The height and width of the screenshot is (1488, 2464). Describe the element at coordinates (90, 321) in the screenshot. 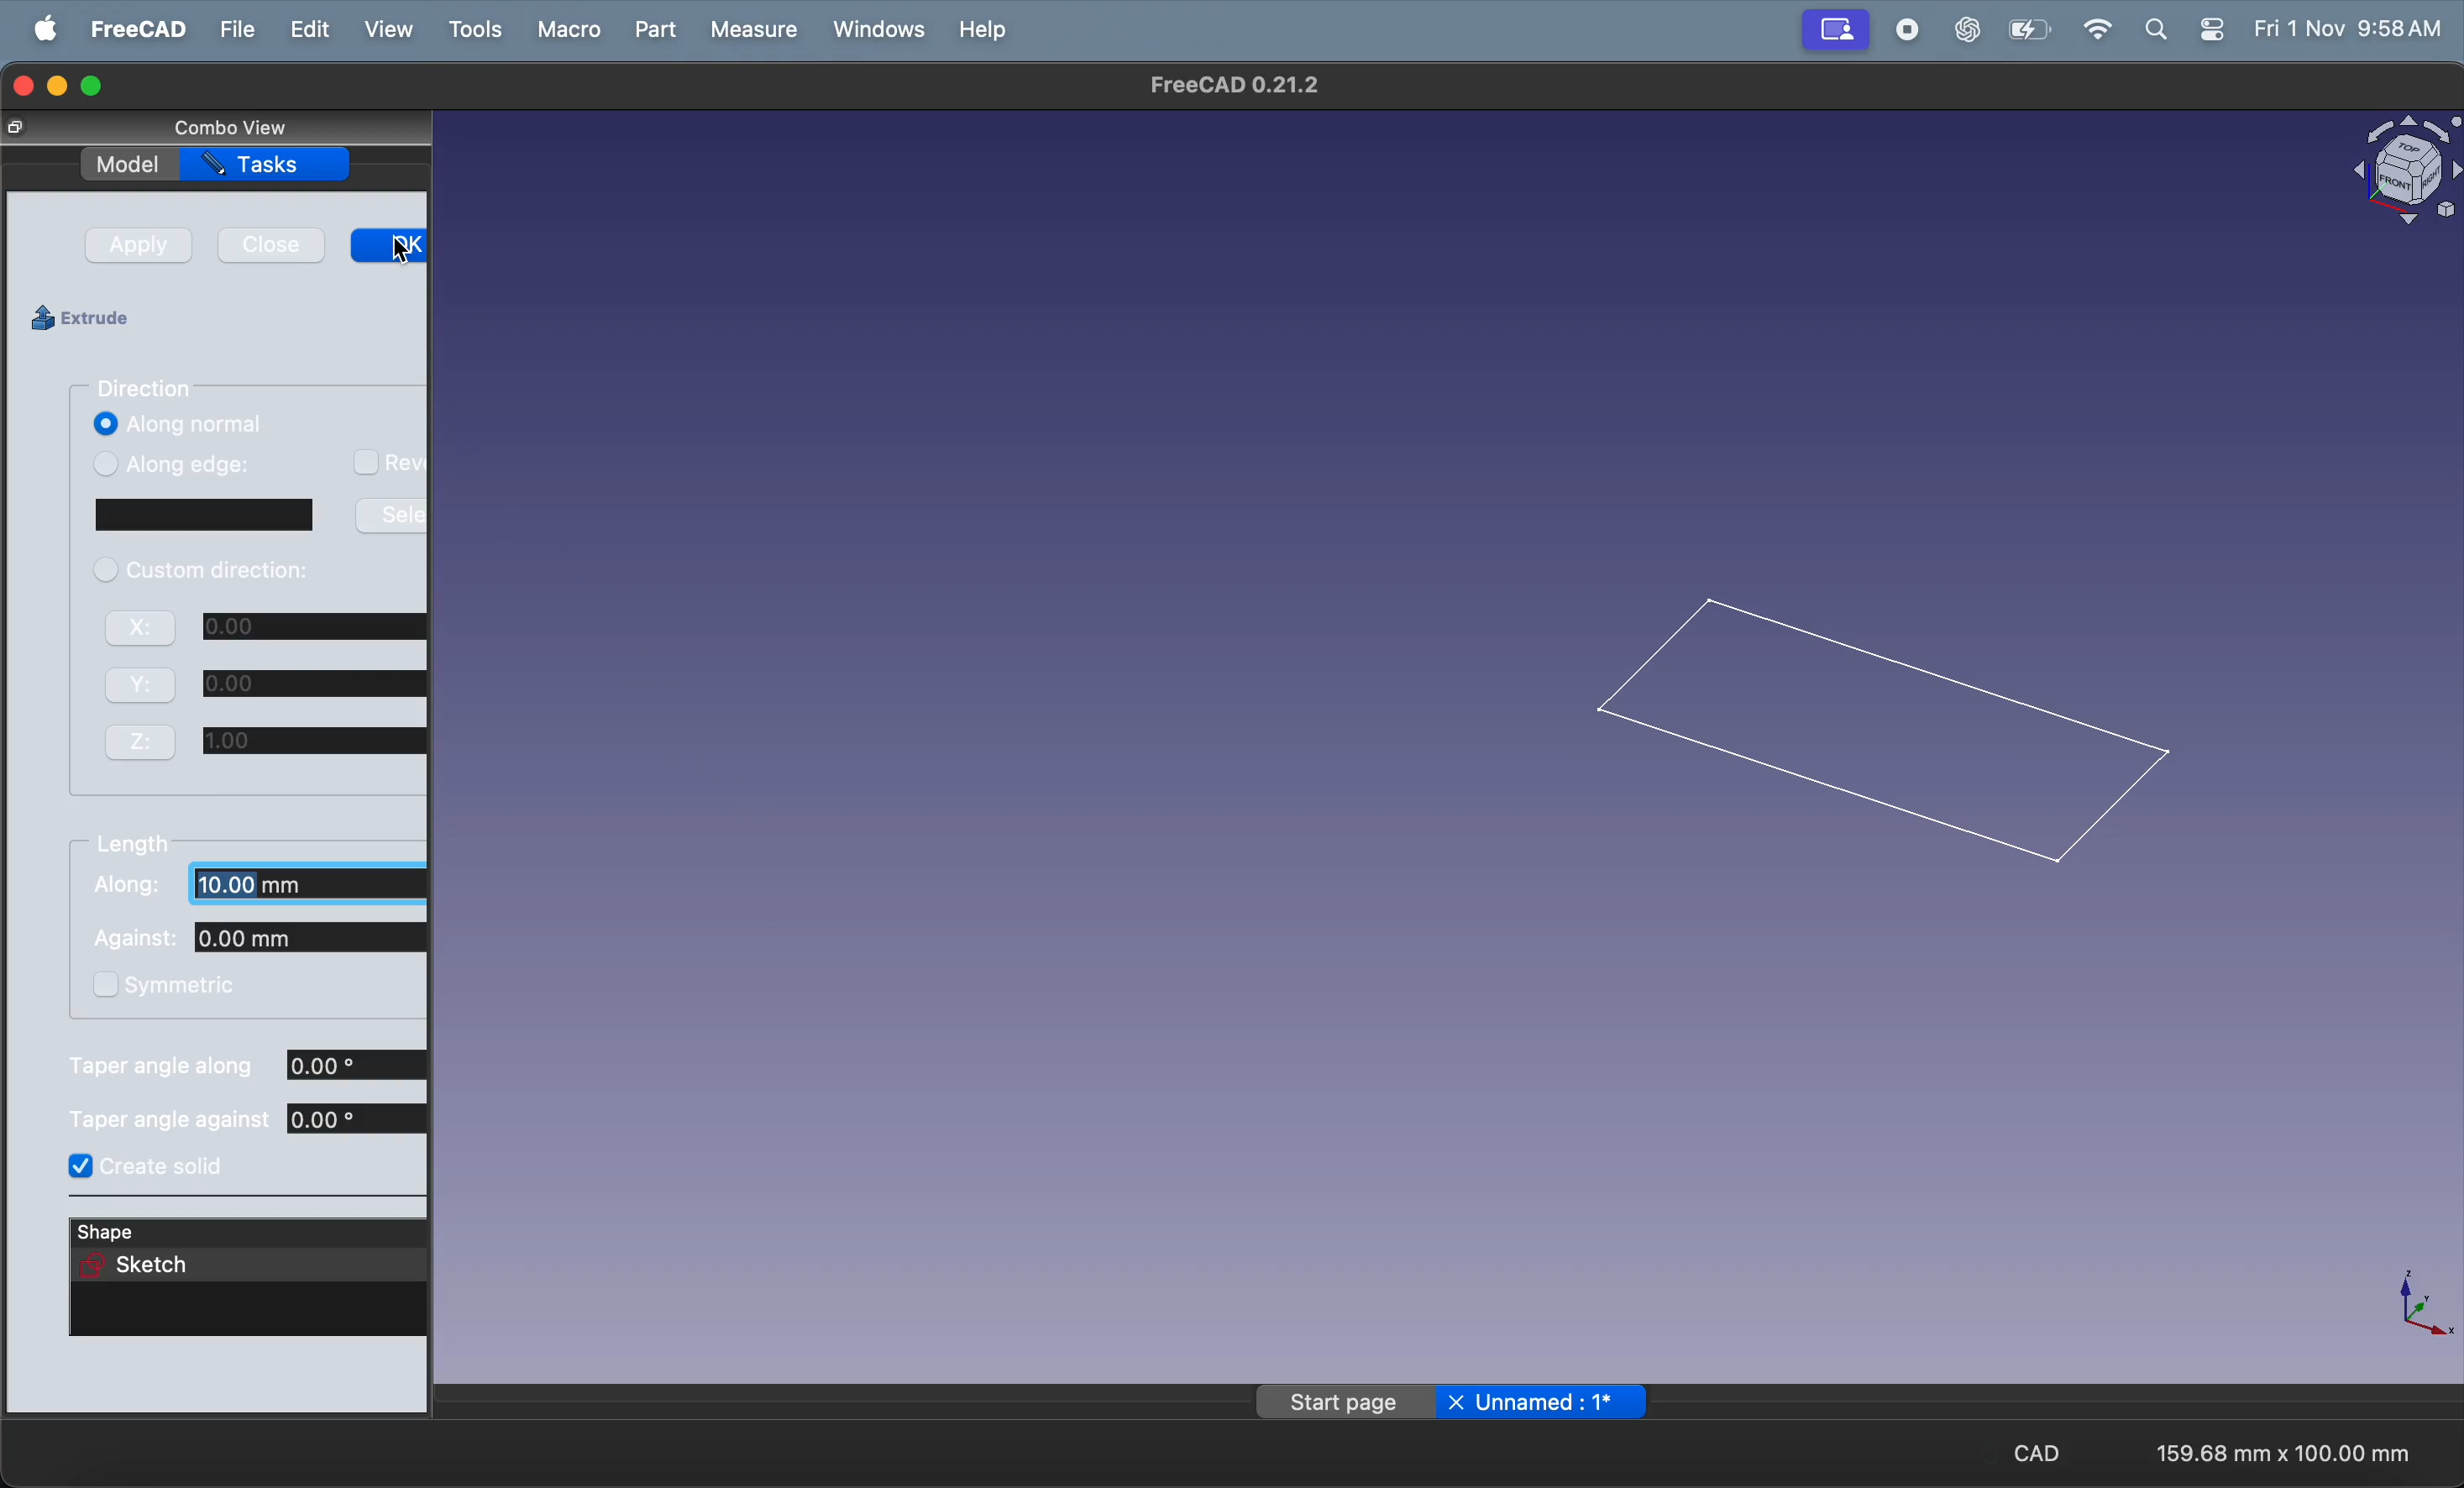

I see `extrude` at that location.